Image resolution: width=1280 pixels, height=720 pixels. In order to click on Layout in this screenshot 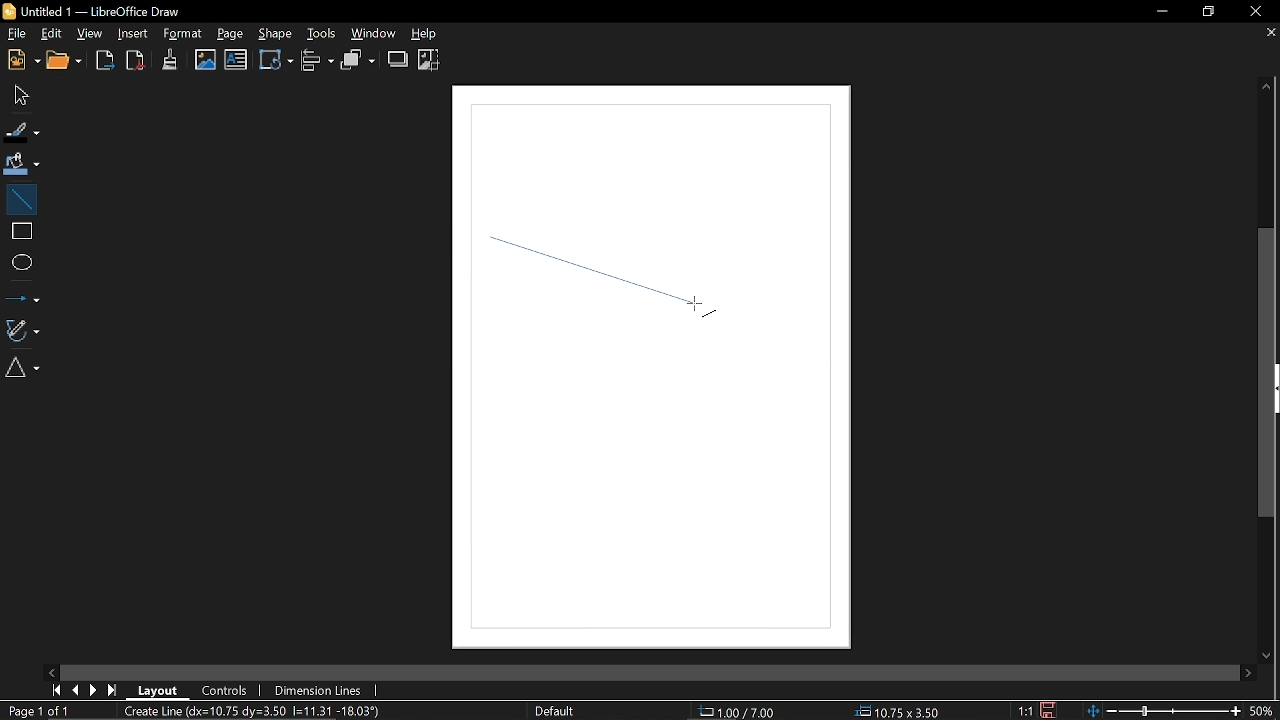, I will do `click(162, 690)`.